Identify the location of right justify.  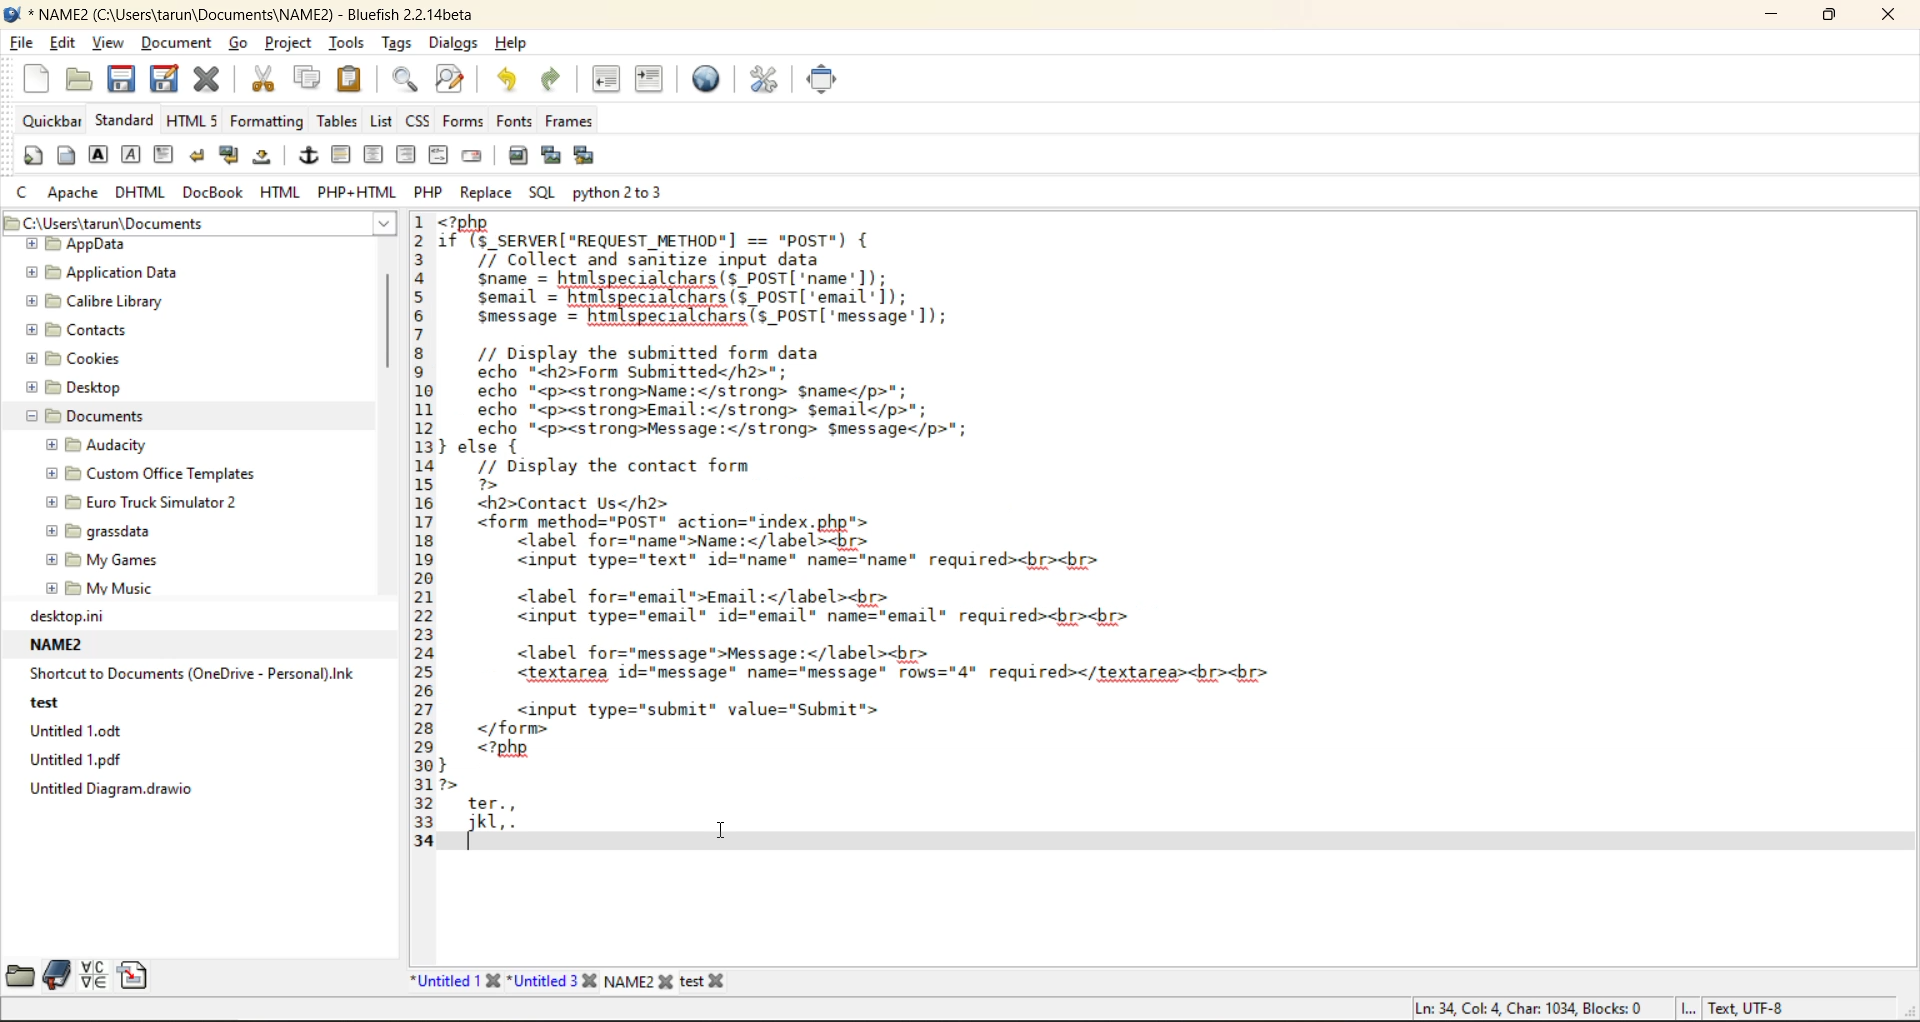
(406, 154).